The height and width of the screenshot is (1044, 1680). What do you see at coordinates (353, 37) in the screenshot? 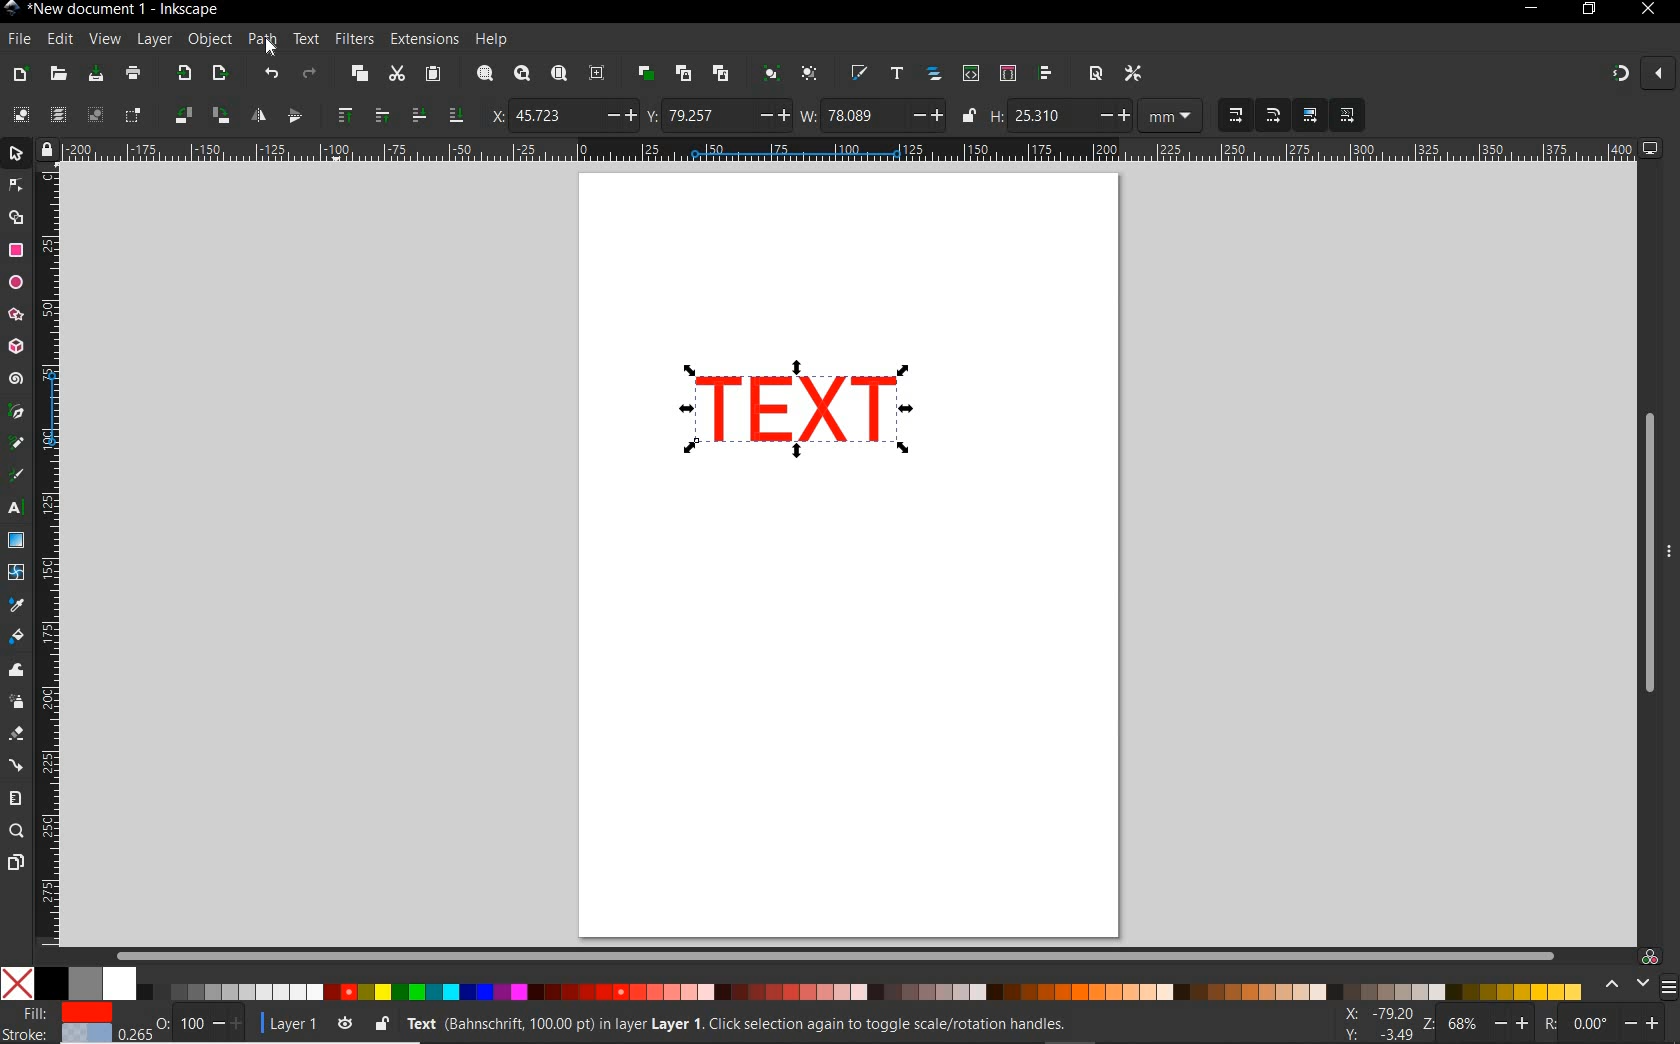
I see `FILTERS` at bounding box center [353, 37].